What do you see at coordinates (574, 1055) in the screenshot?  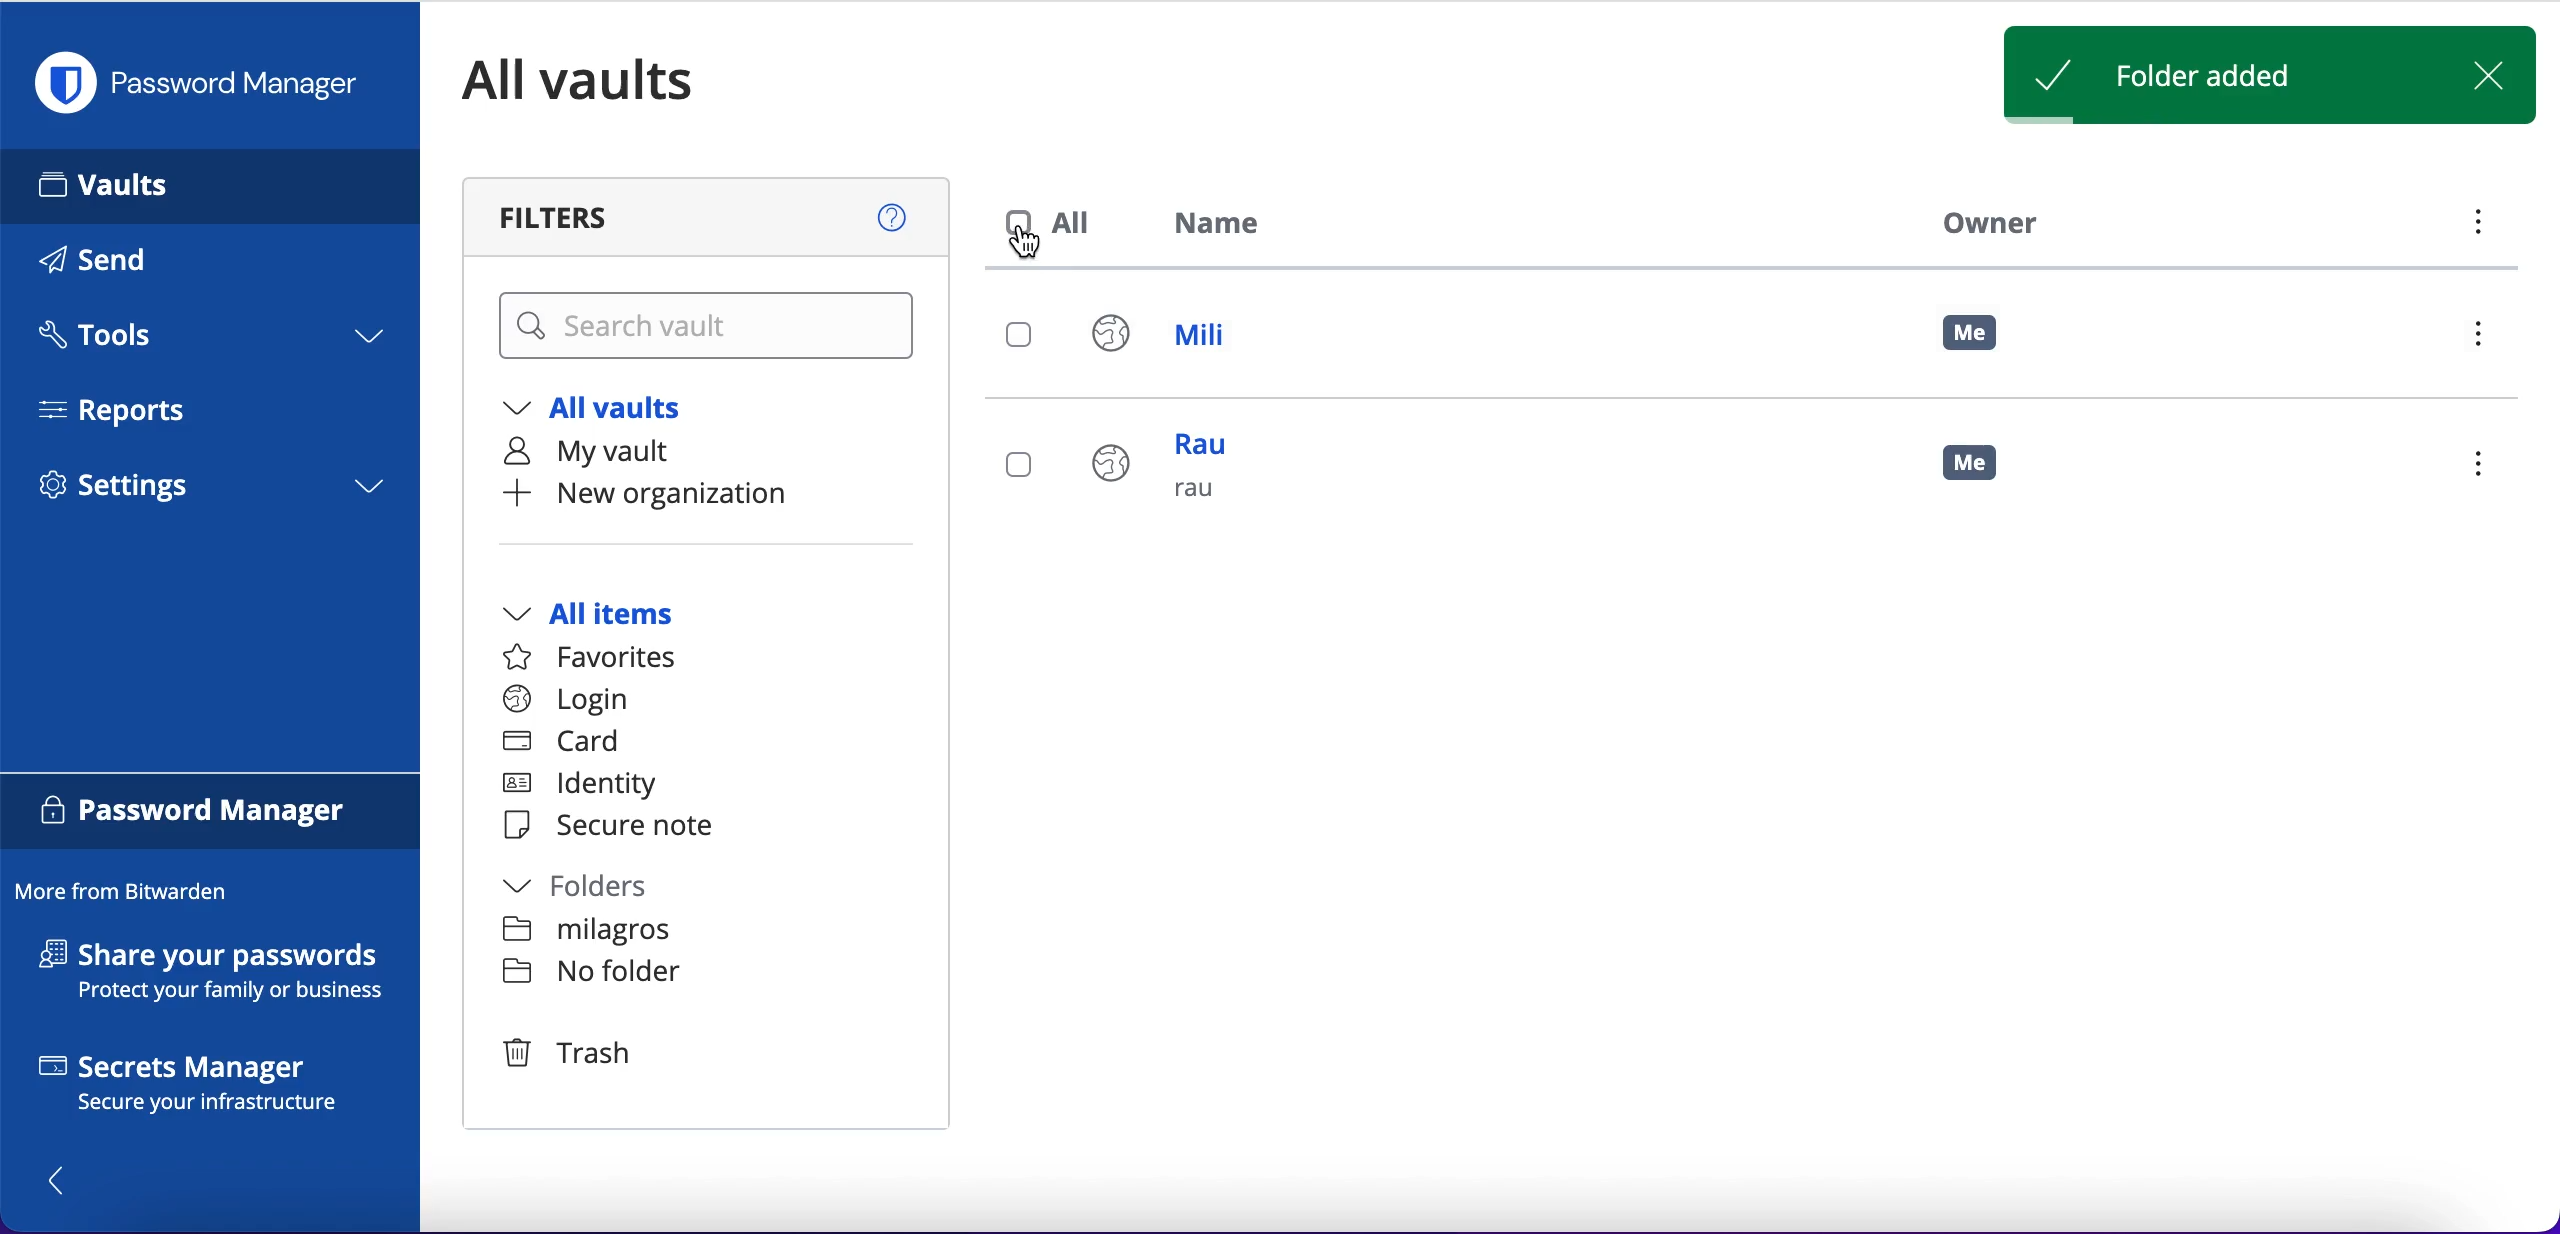 I see `trash` at bounding box center [574, 1055].